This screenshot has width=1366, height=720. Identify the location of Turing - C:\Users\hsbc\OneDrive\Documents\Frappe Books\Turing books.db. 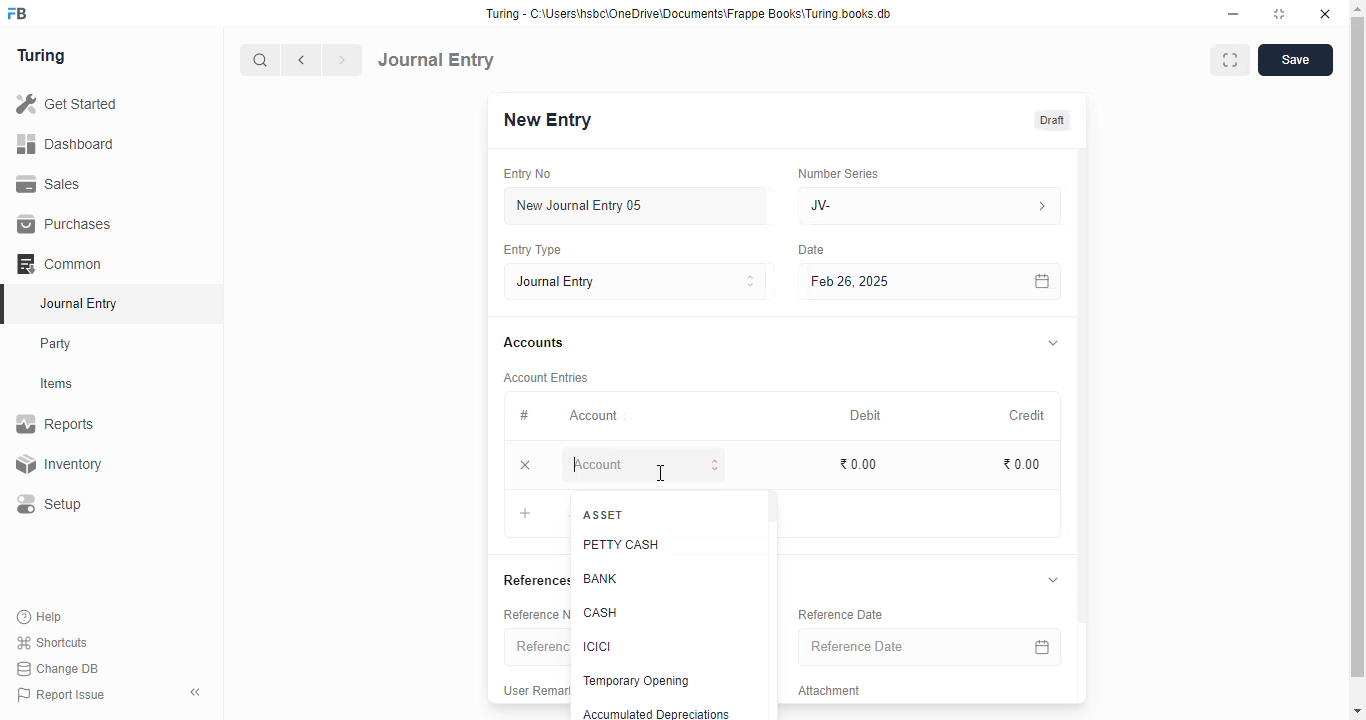
(688, 14).